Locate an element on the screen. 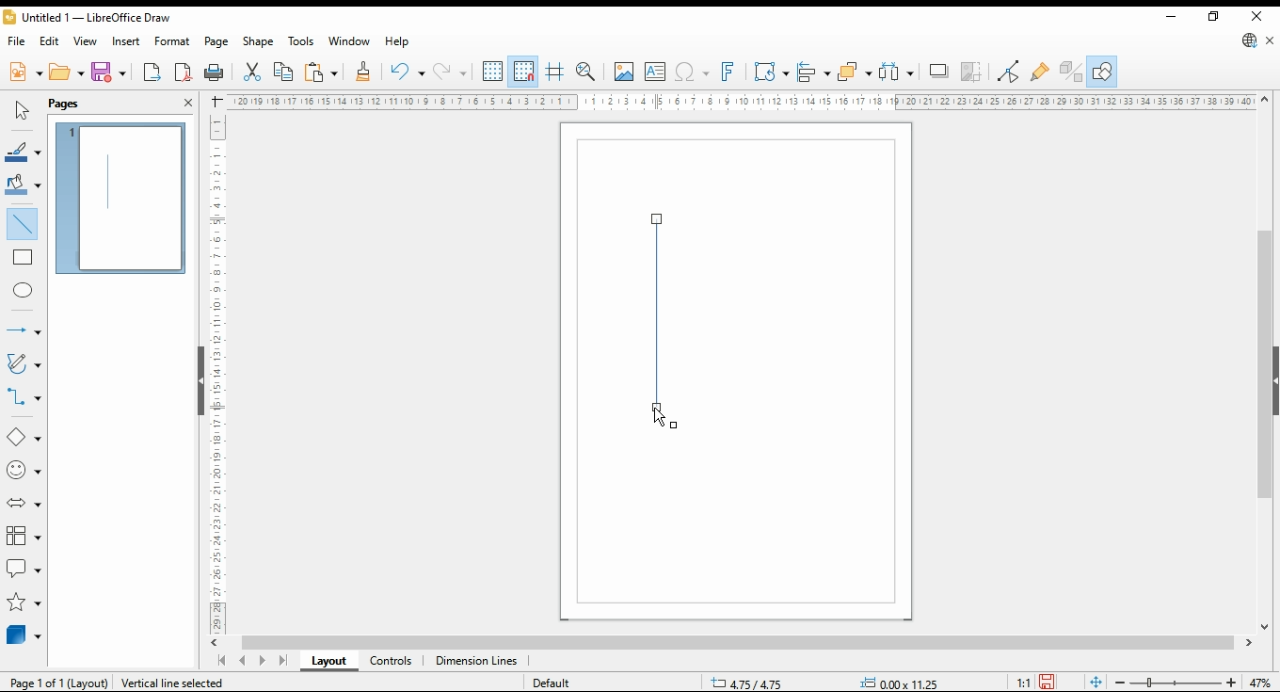 The image size is (1280, 692). move down is located at coordinates (1265, 629).